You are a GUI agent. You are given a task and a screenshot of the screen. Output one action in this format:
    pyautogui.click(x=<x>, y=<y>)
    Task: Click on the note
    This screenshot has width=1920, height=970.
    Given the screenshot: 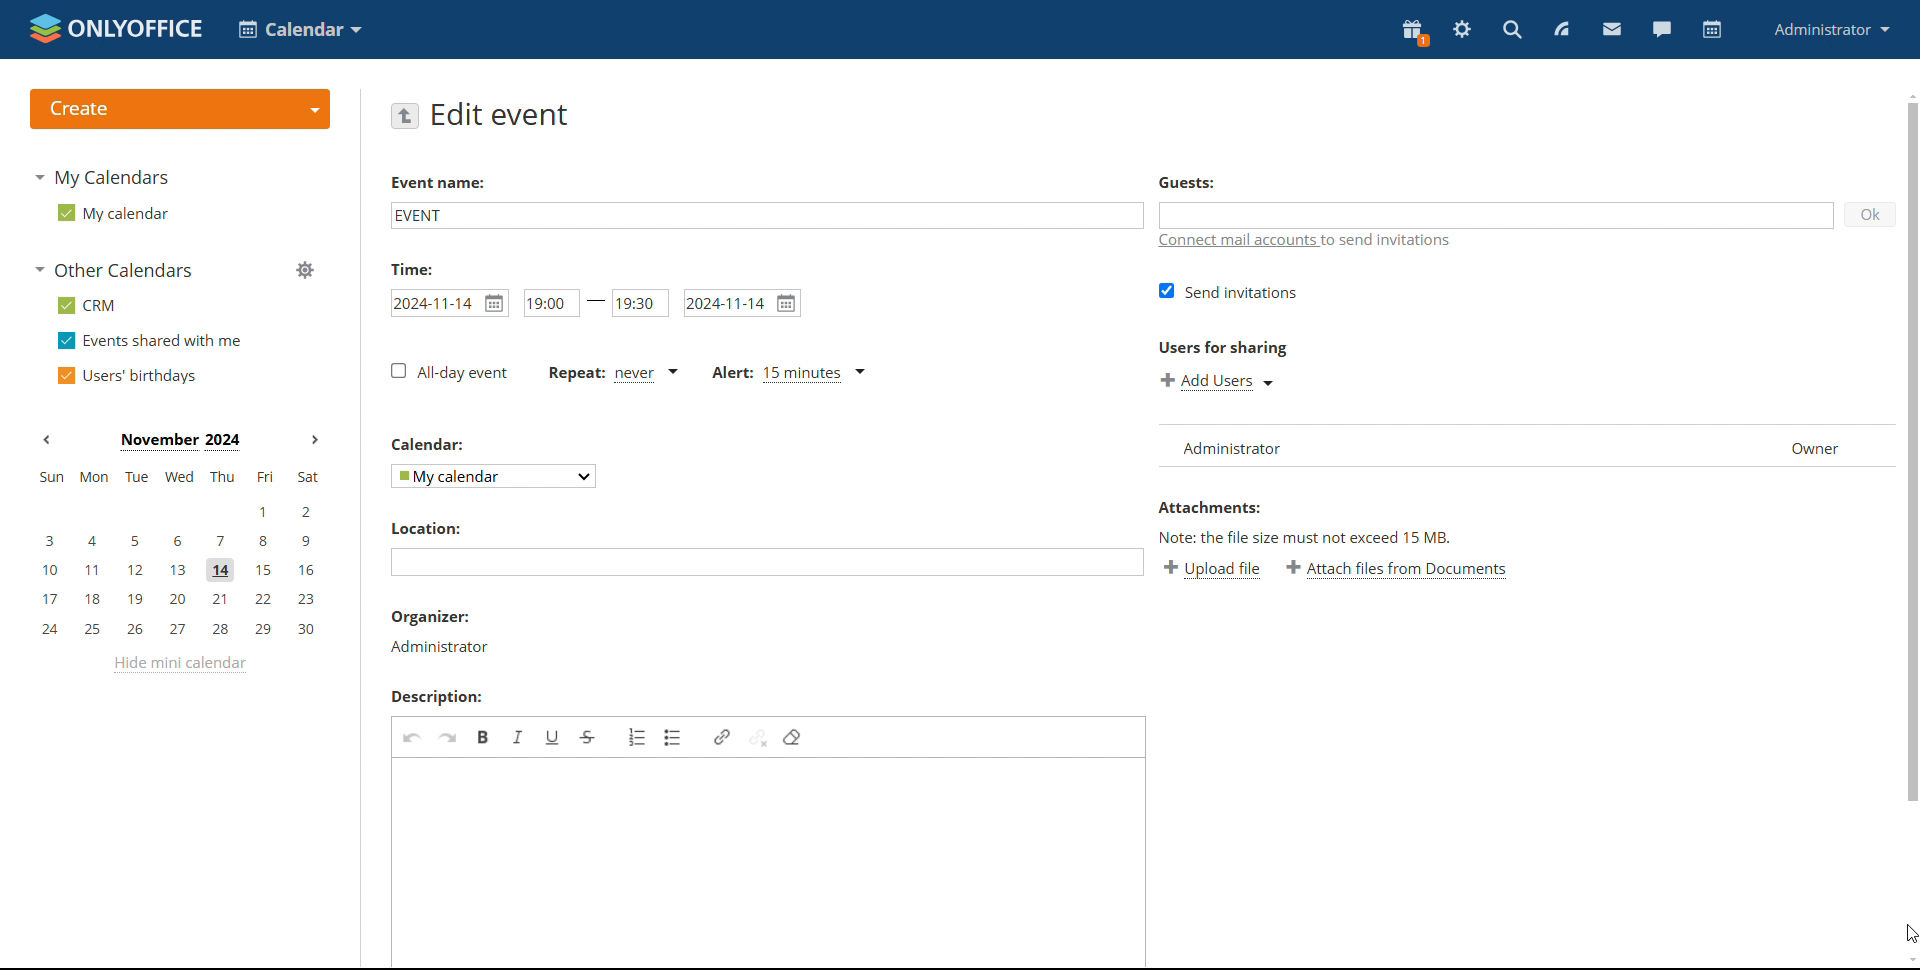 What is the action you would take?
    pyautogui.click(x=1331, y=537)
    